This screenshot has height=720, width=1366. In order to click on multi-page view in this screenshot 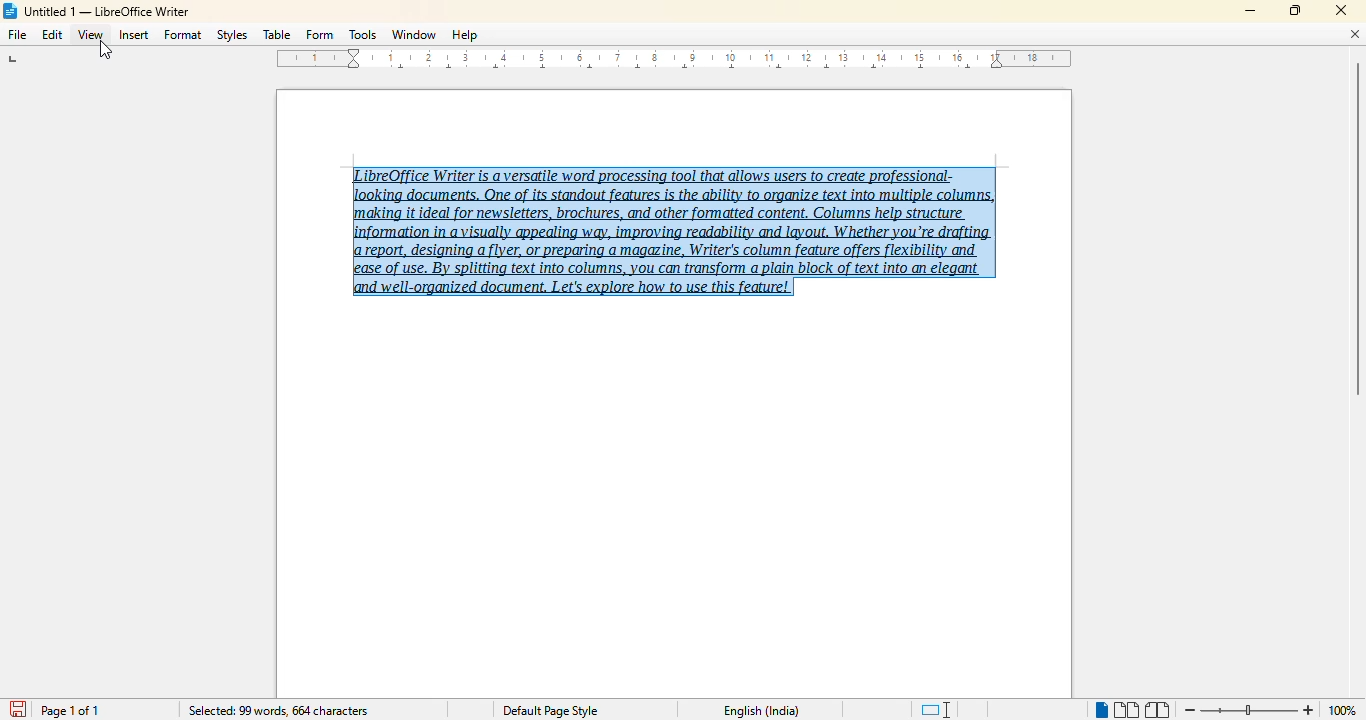, I will do `click(1125, 709)`.